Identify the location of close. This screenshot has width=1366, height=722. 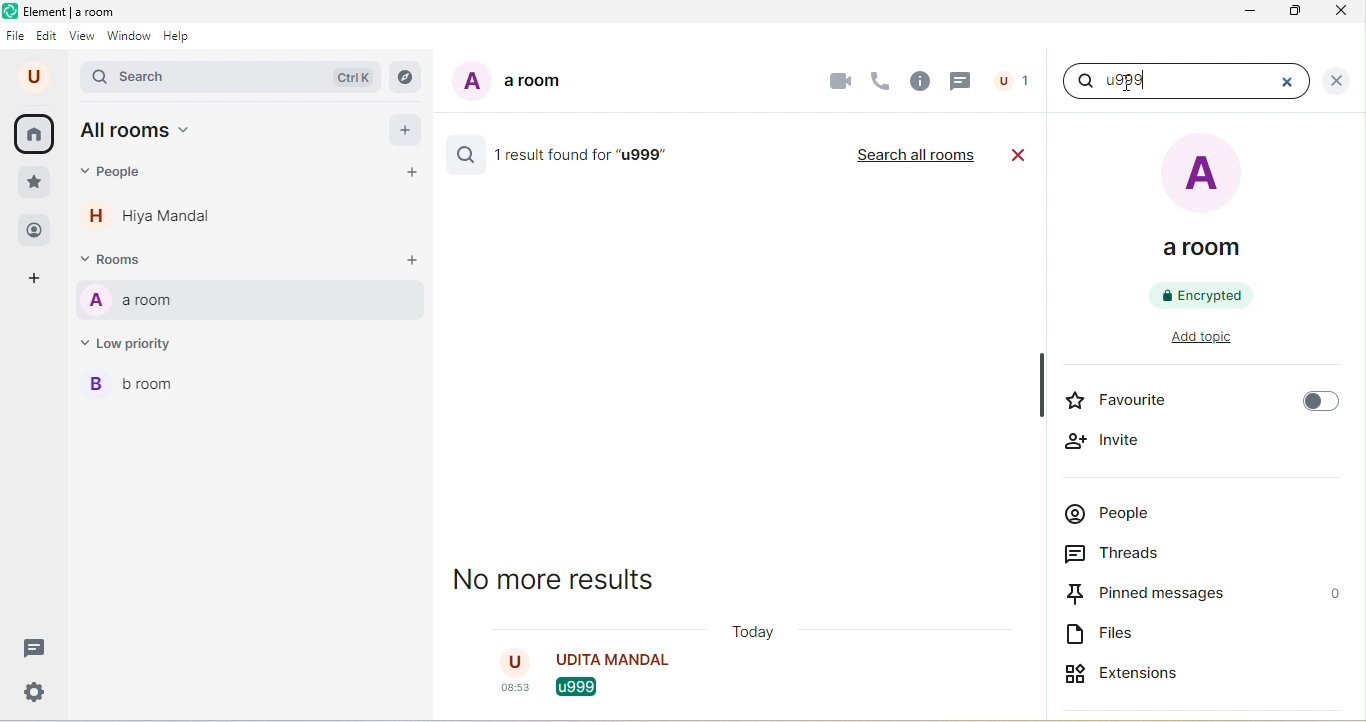
(1337, 15).